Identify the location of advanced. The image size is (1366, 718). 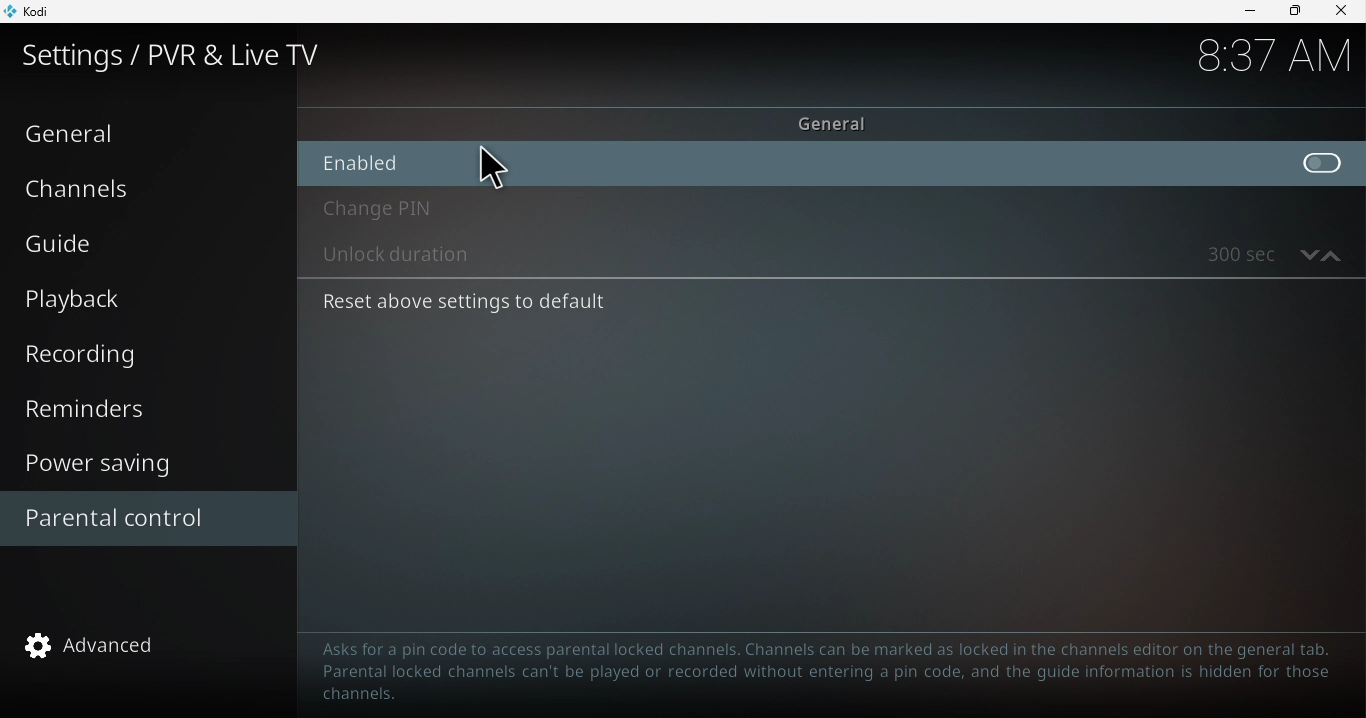
(95, 646).